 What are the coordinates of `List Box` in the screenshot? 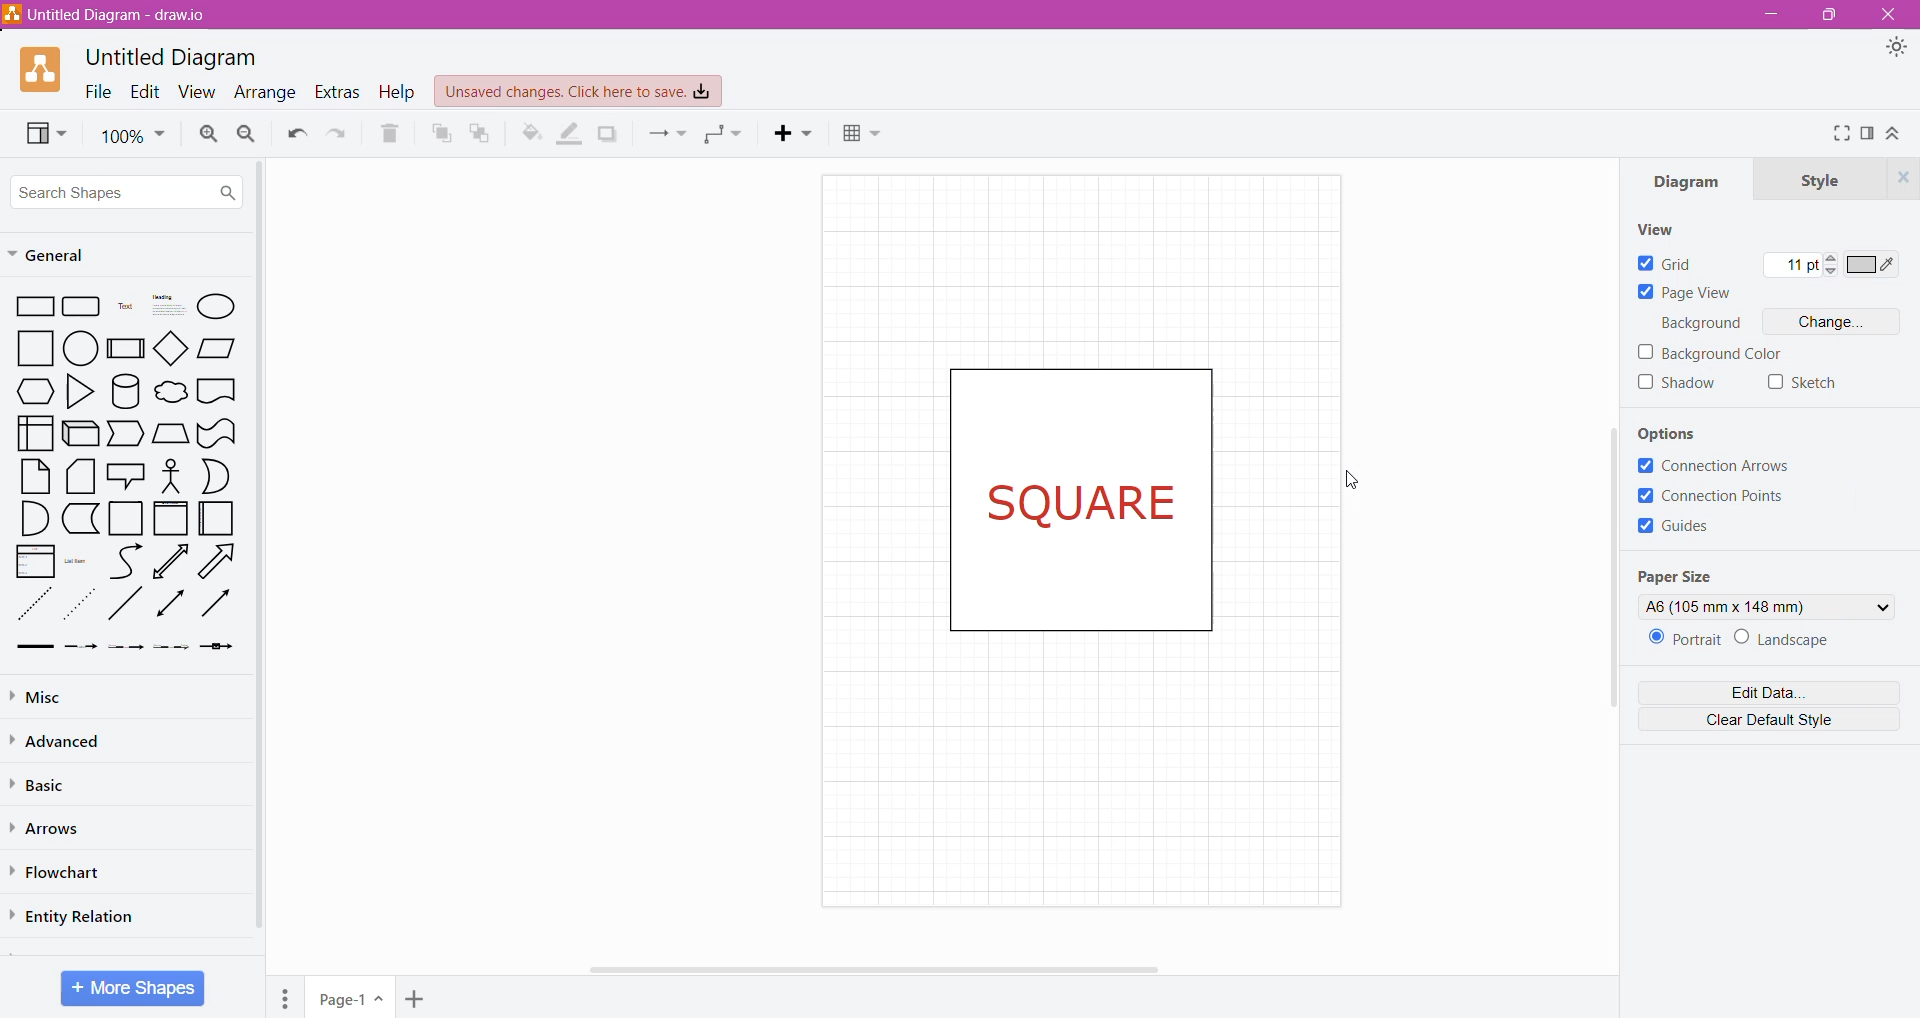 It's located at (33, 561).